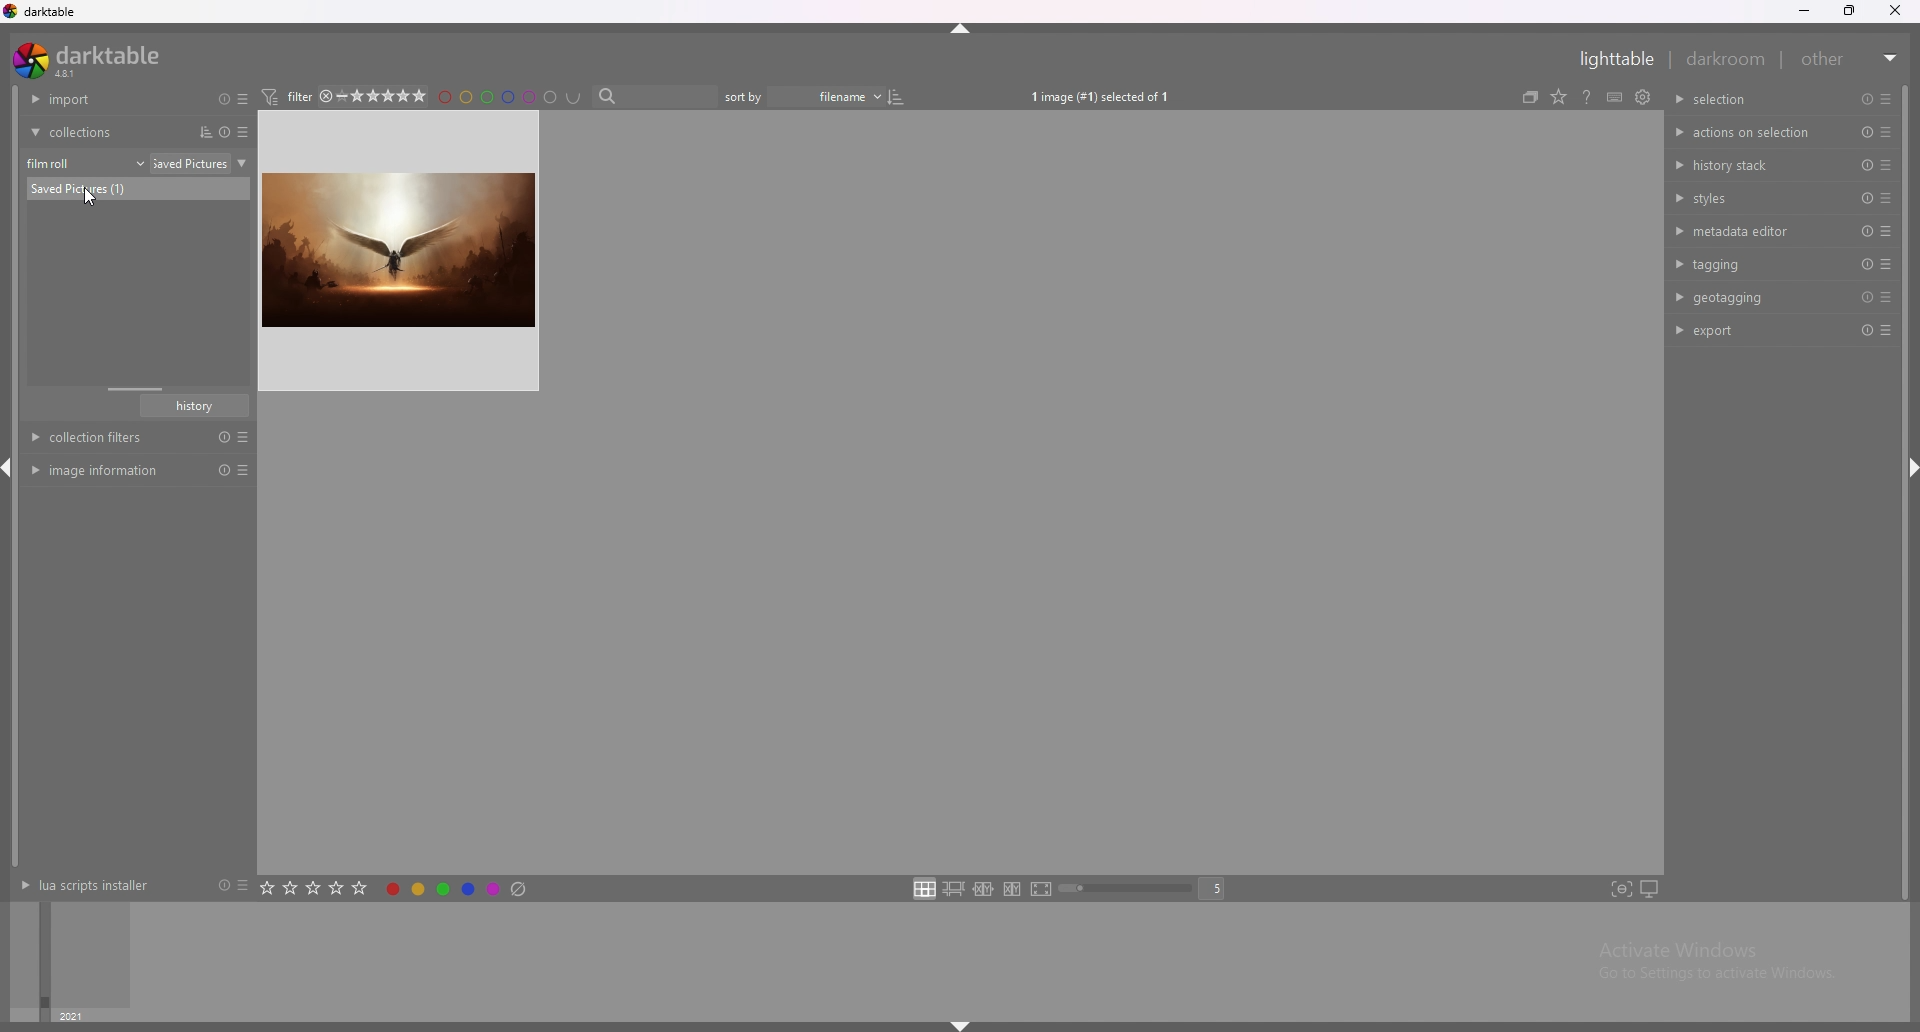 The width and height of the screenshot is (1920, 1032). What do you see at coordinates (1853, 11) in the screenshot?
I see `resize` at bounding box center [1853, 11].